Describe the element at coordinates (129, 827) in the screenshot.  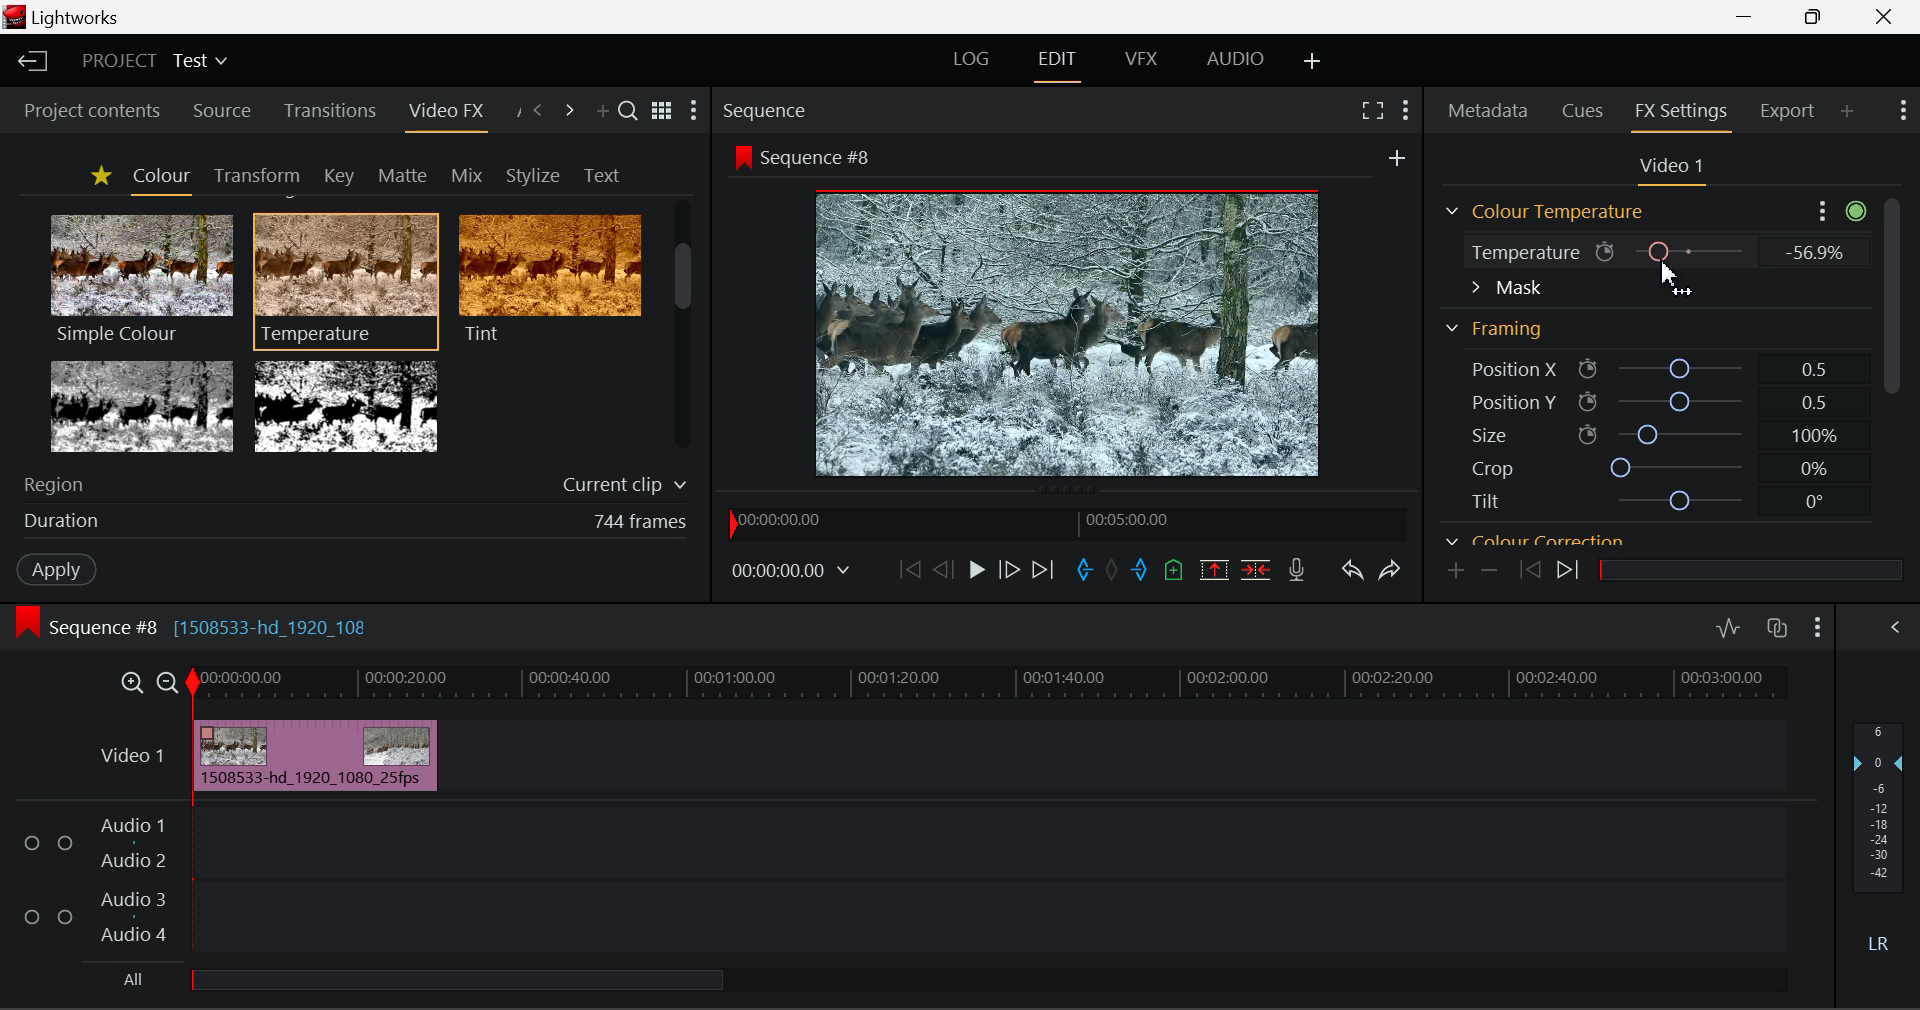
I see `Audio 1` at that location.